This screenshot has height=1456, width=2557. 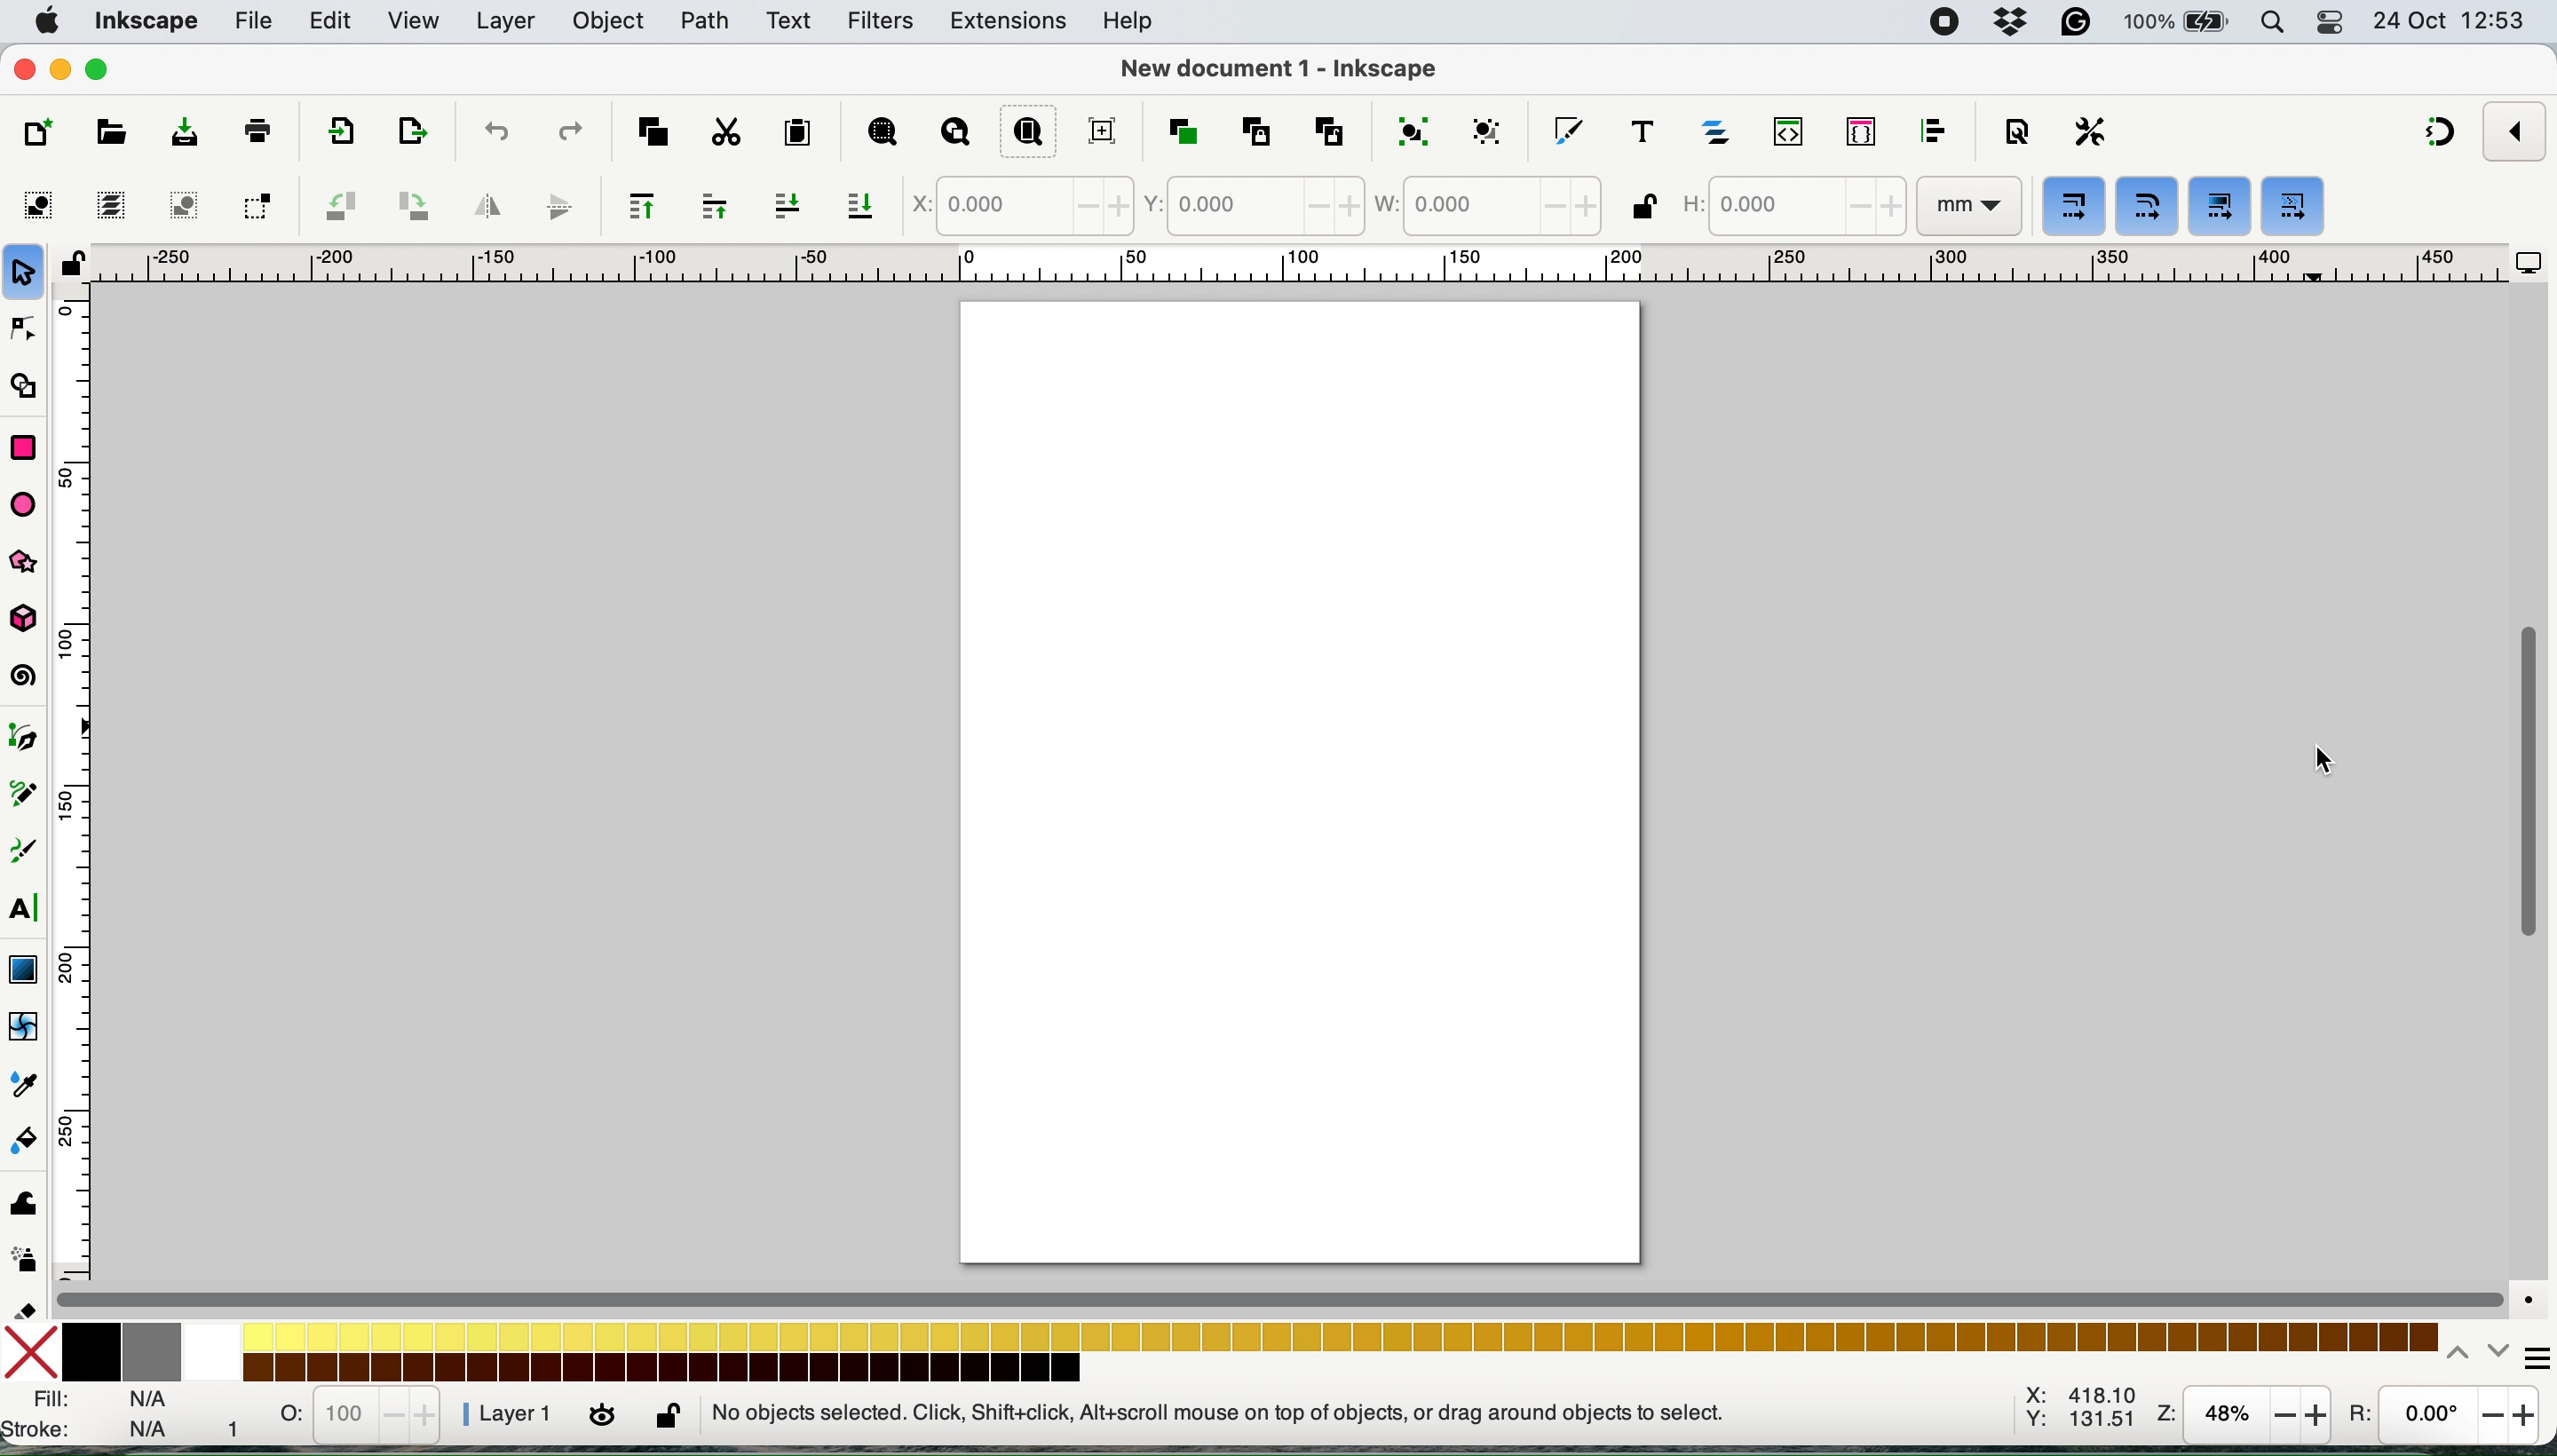 What do you see at coordinates (2433, 136) in the screenshot?
I see `snapping` at bounding box center [2433, 136].